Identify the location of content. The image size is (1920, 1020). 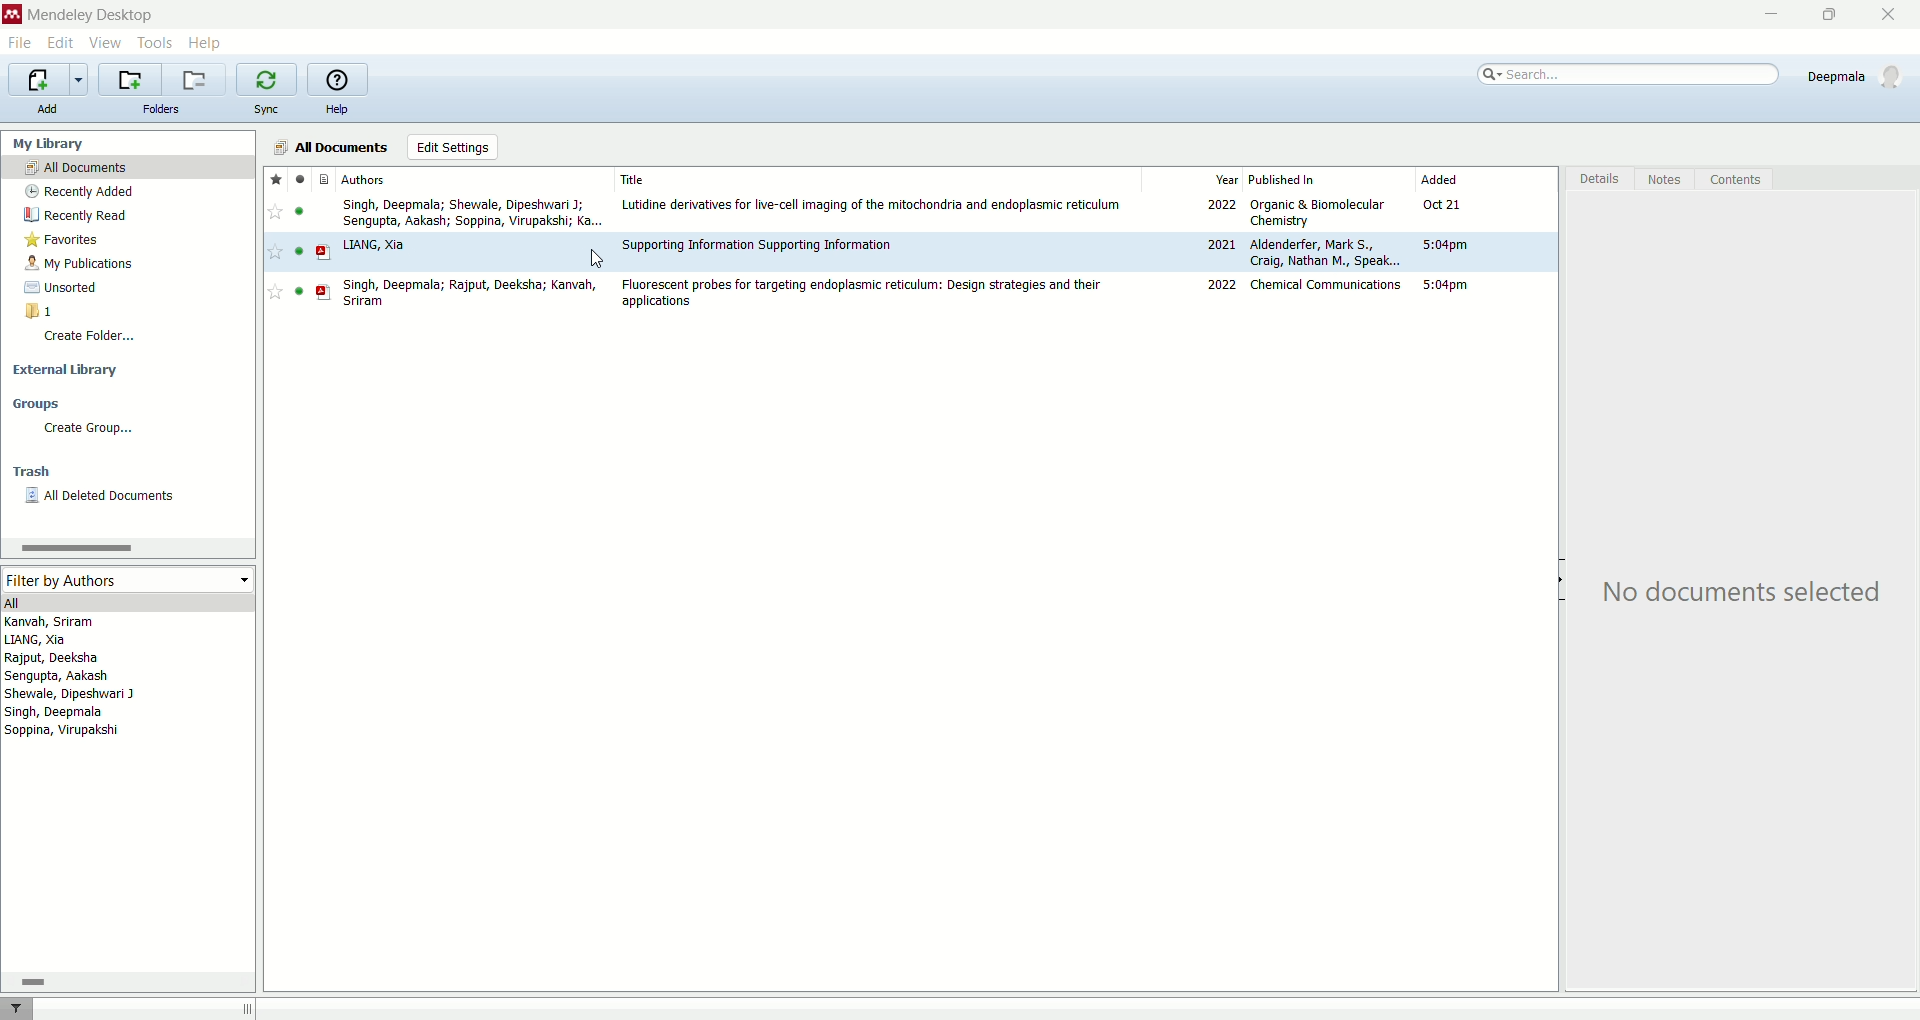
(1742, 182).